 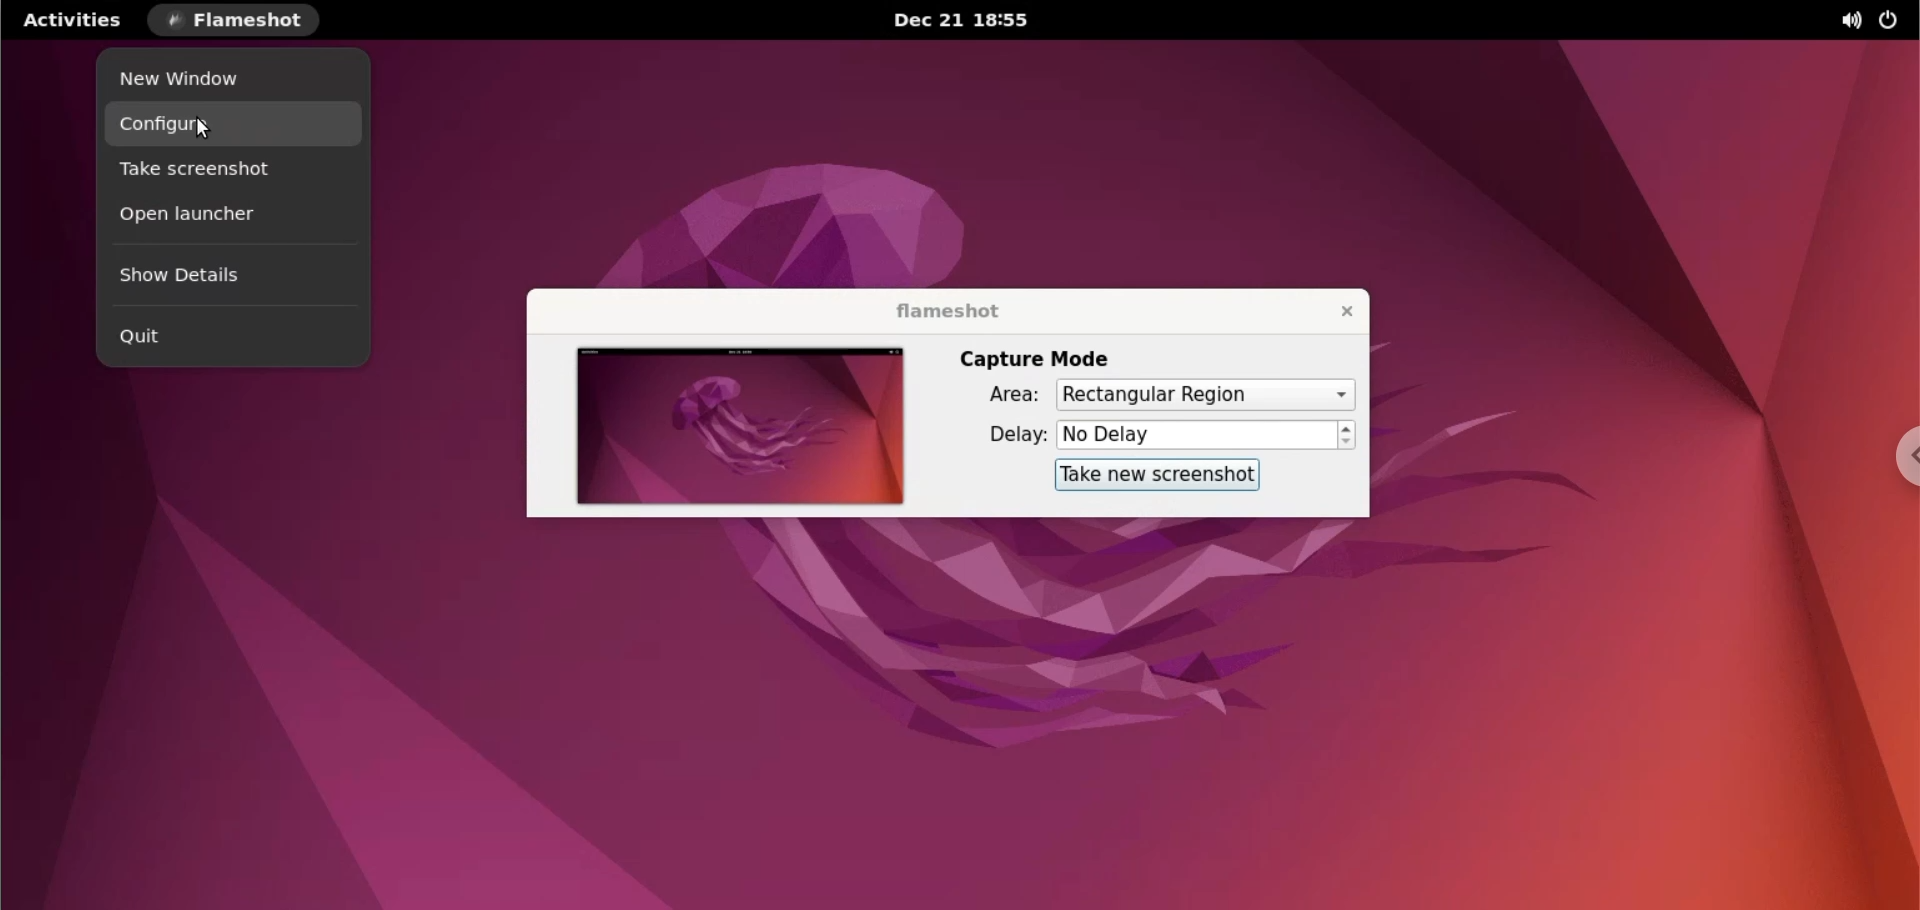 I want to click on Dec 21 18:55, so click(x=960, y=21).